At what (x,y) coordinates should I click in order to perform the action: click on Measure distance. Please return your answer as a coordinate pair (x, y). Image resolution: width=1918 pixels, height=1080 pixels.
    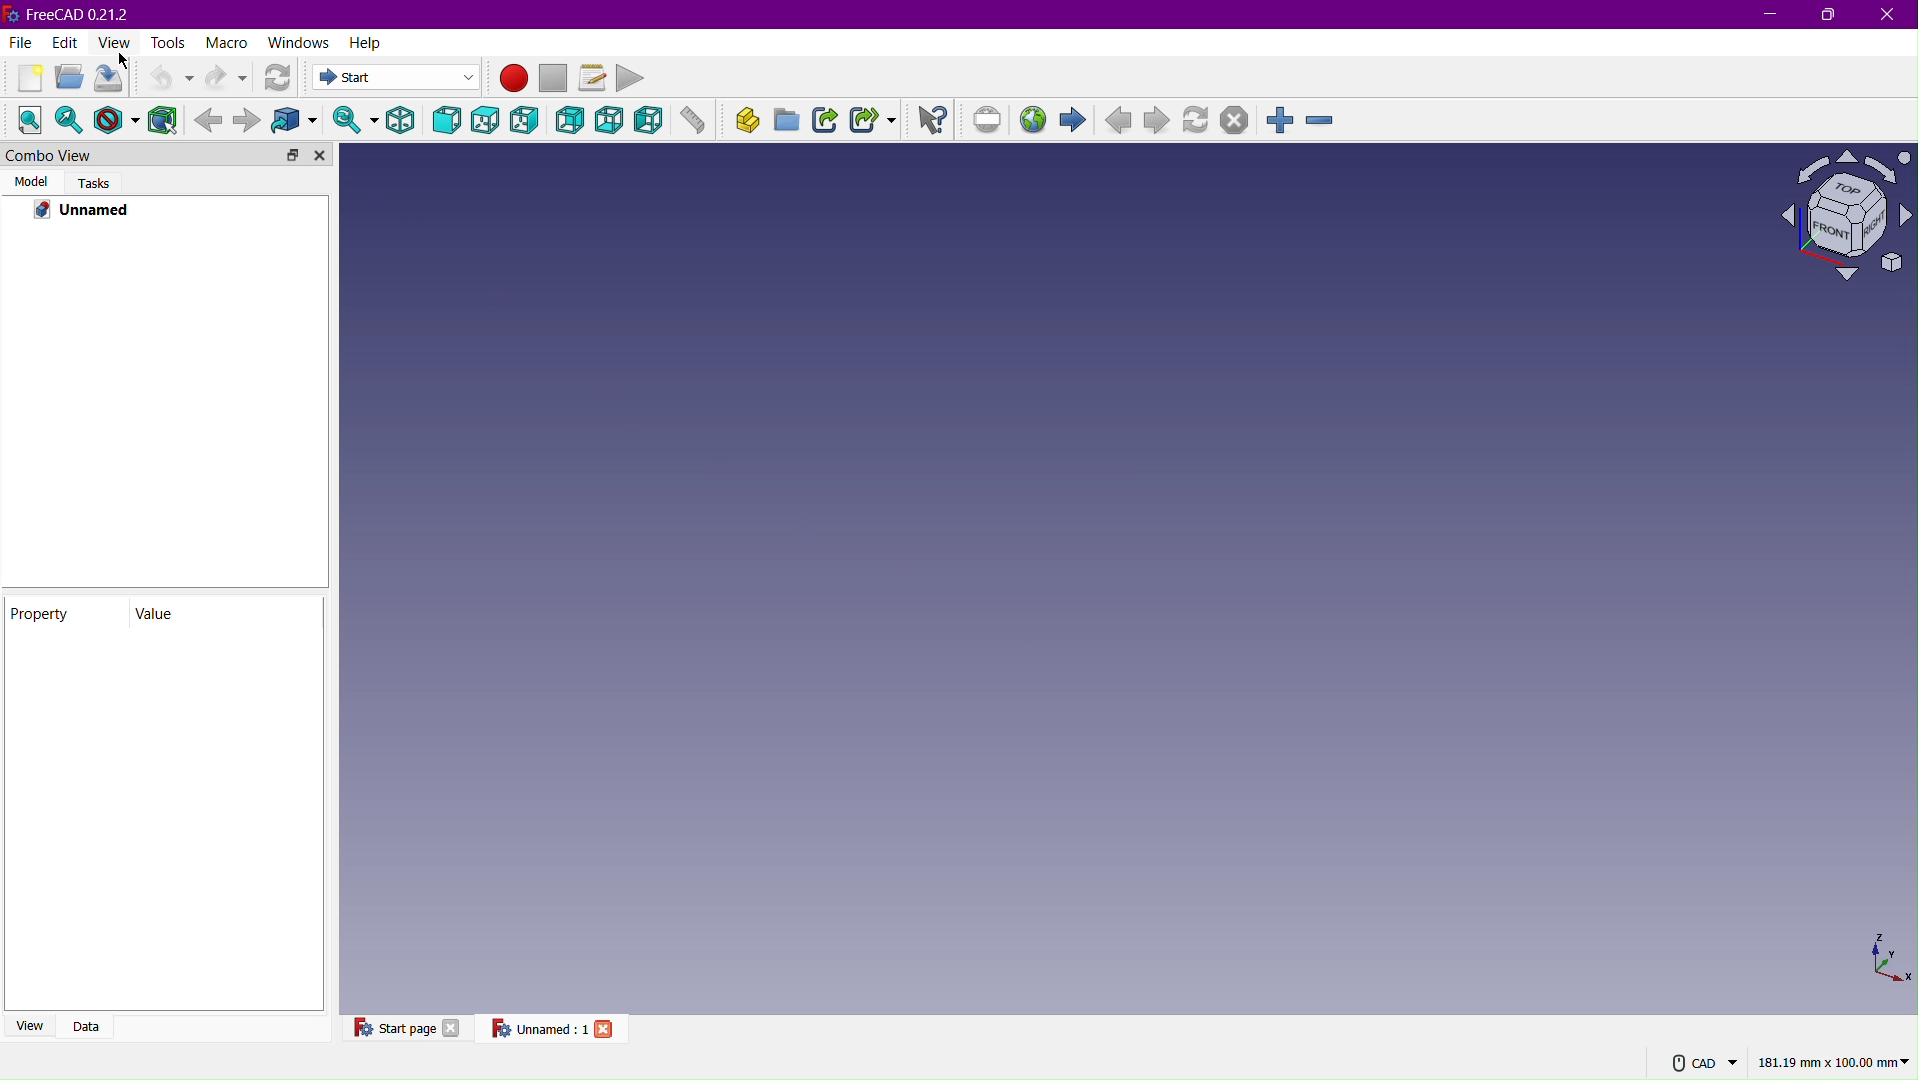
    Looking at the image, I should click on (694, 120).